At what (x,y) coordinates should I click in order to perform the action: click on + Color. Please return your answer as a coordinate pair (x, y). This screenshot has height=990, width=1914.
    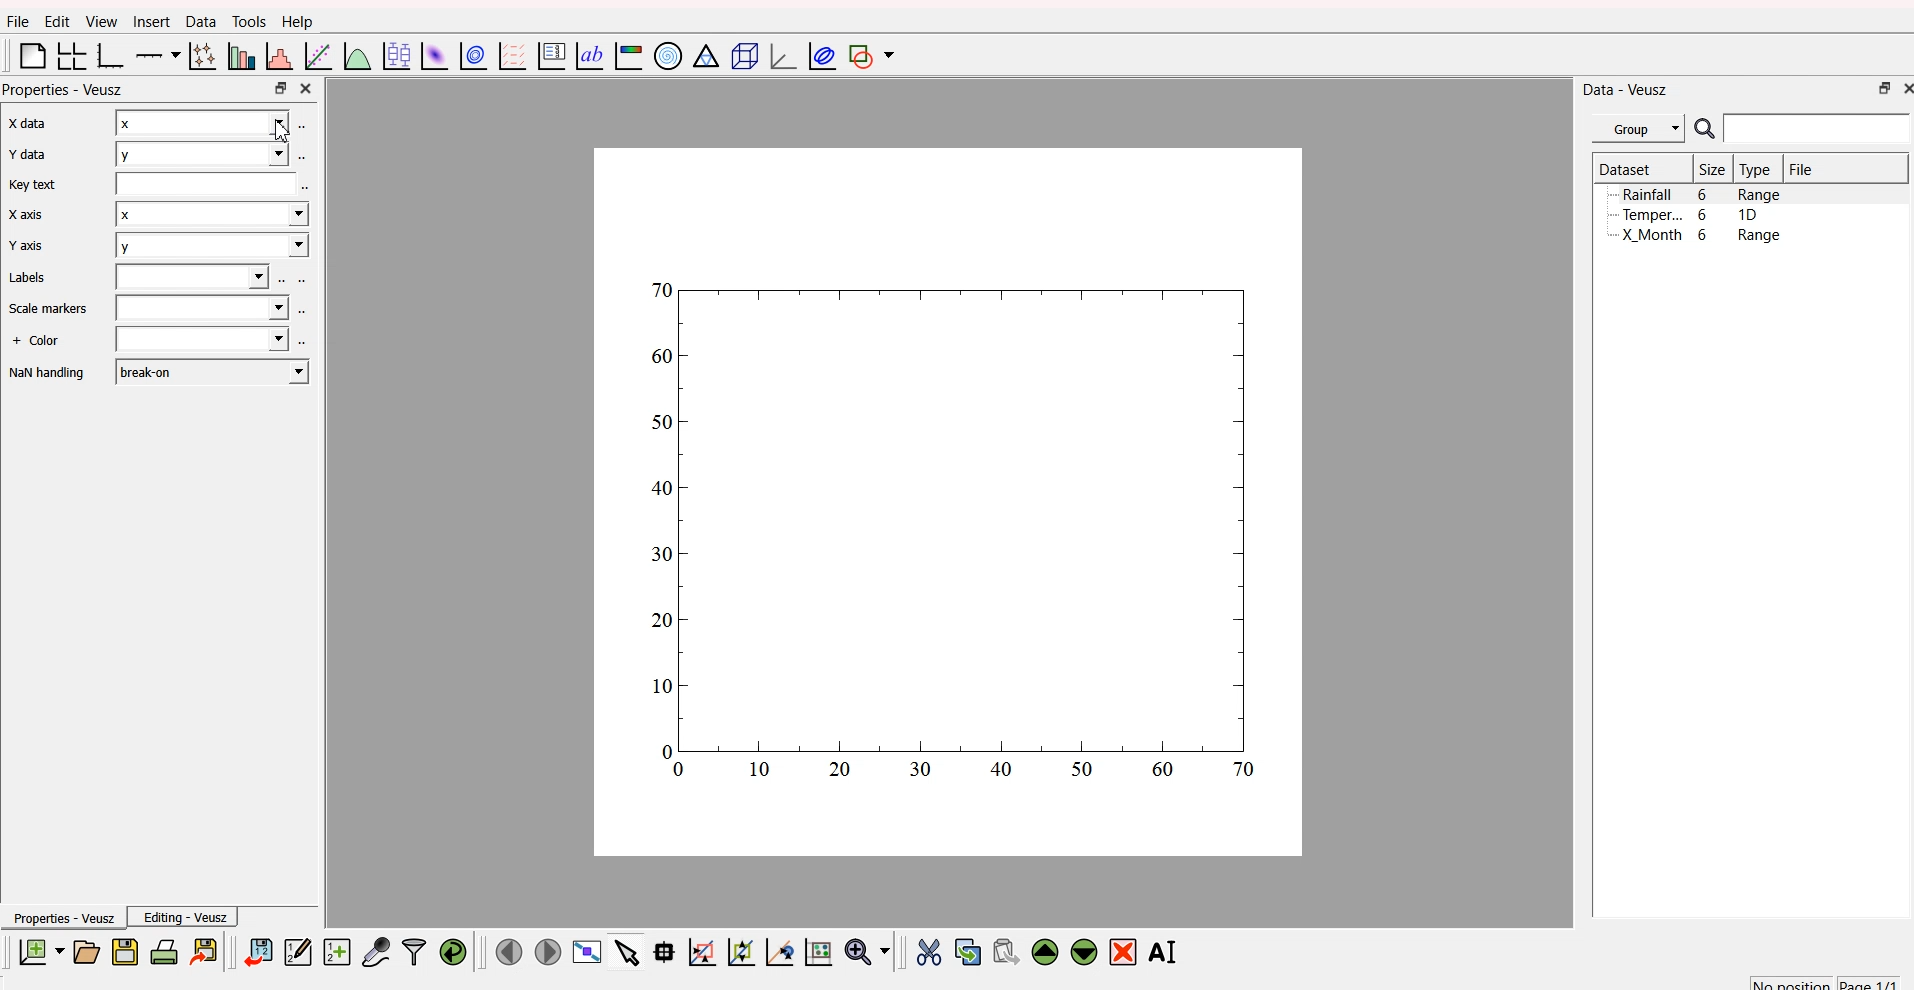
    Looking at the image, I should click on (38, 342).